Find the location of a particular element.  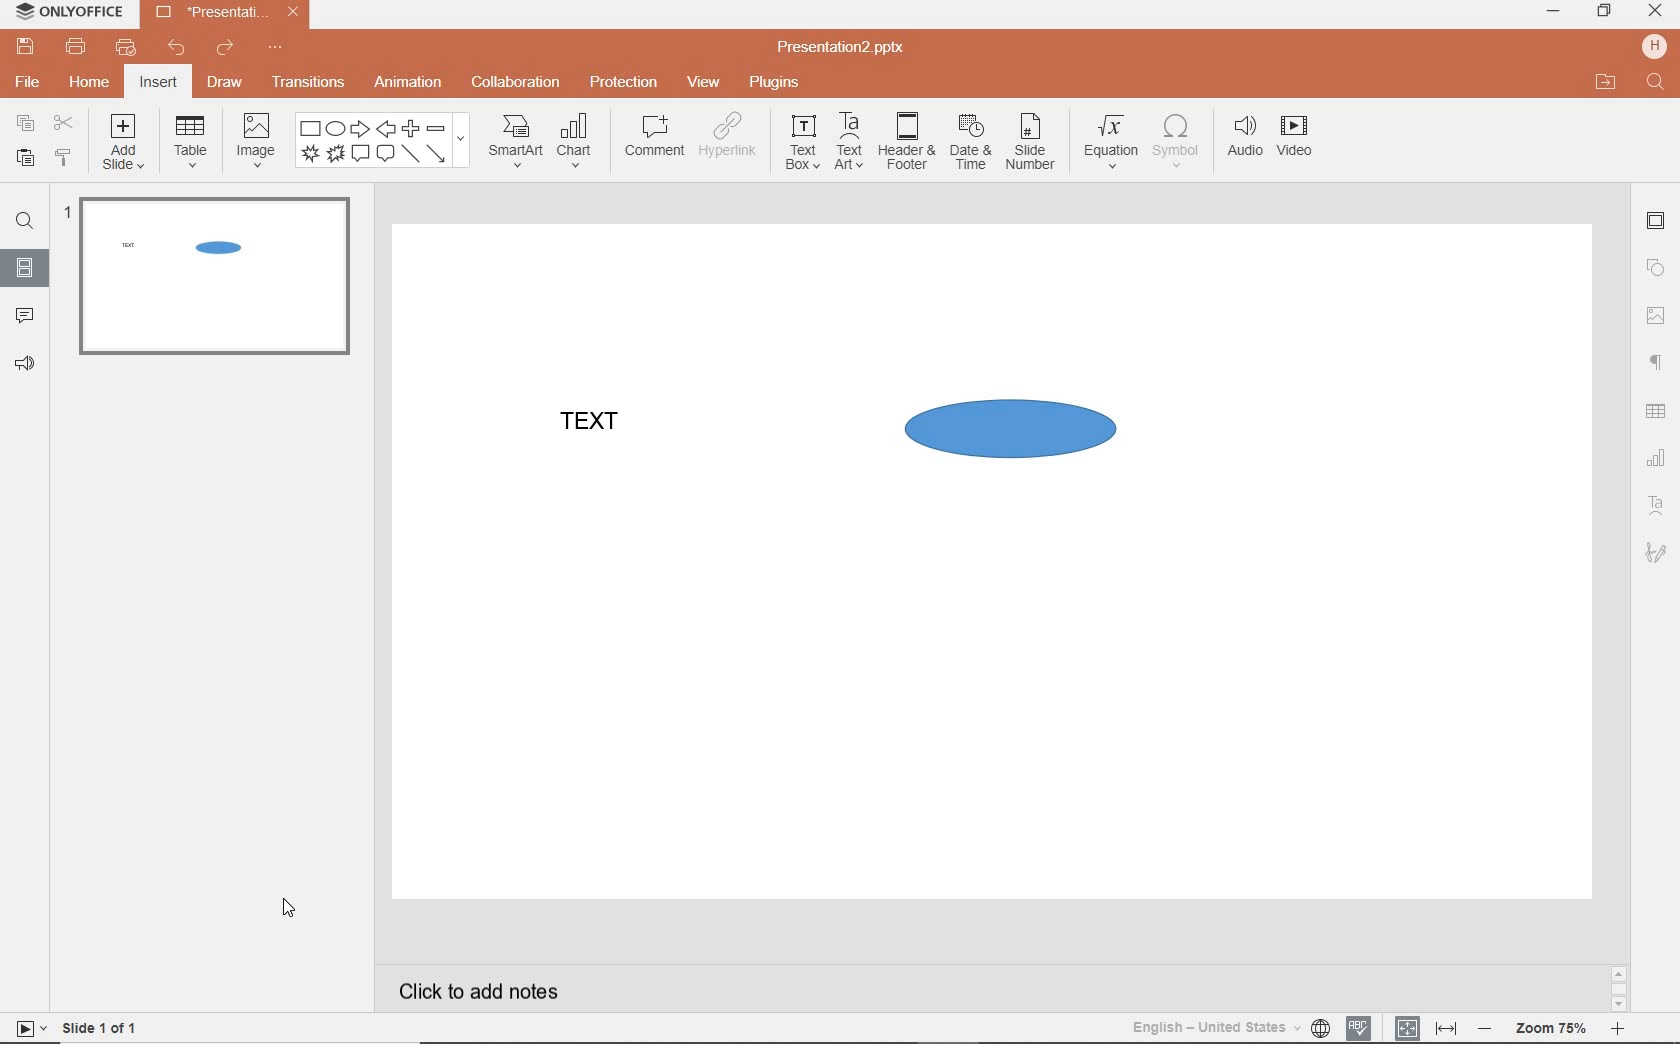

redo is located at coordinates (224, 50).